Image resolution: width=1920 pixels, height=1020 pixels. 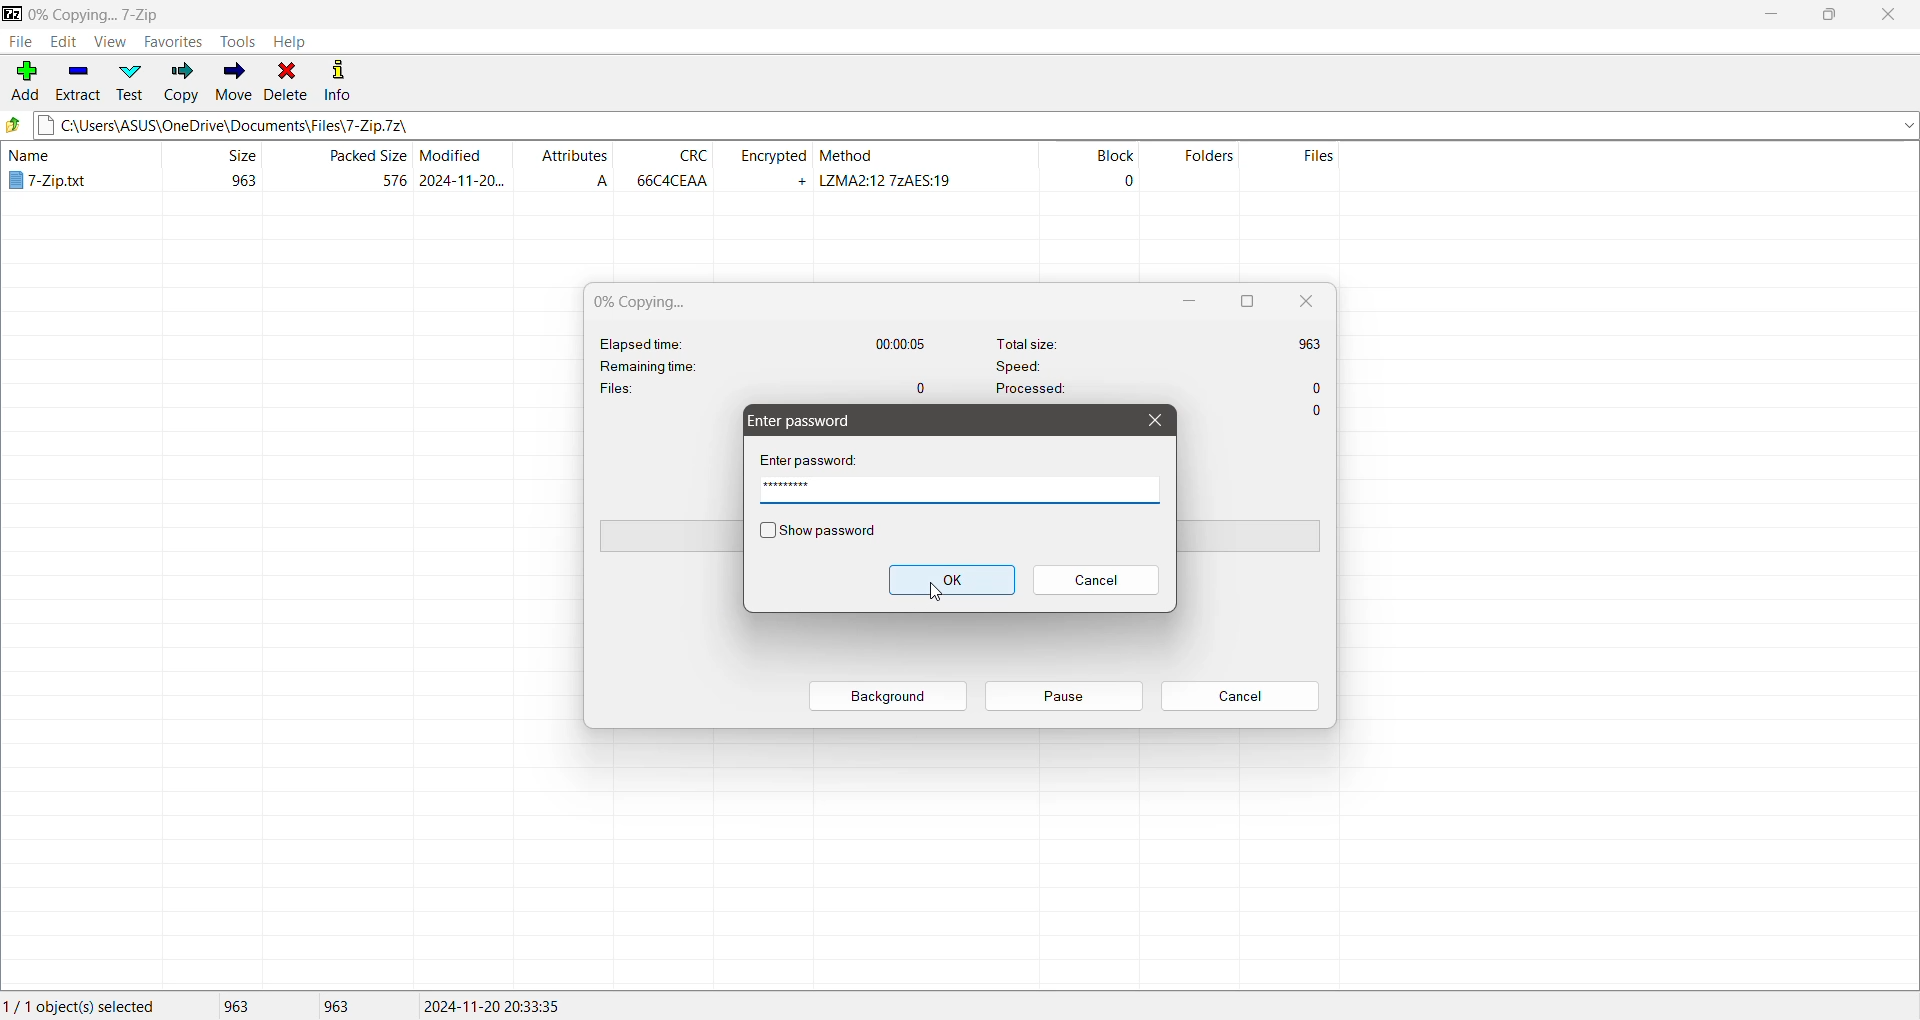 I want to click on File modified date, so click(x=463, y=168).